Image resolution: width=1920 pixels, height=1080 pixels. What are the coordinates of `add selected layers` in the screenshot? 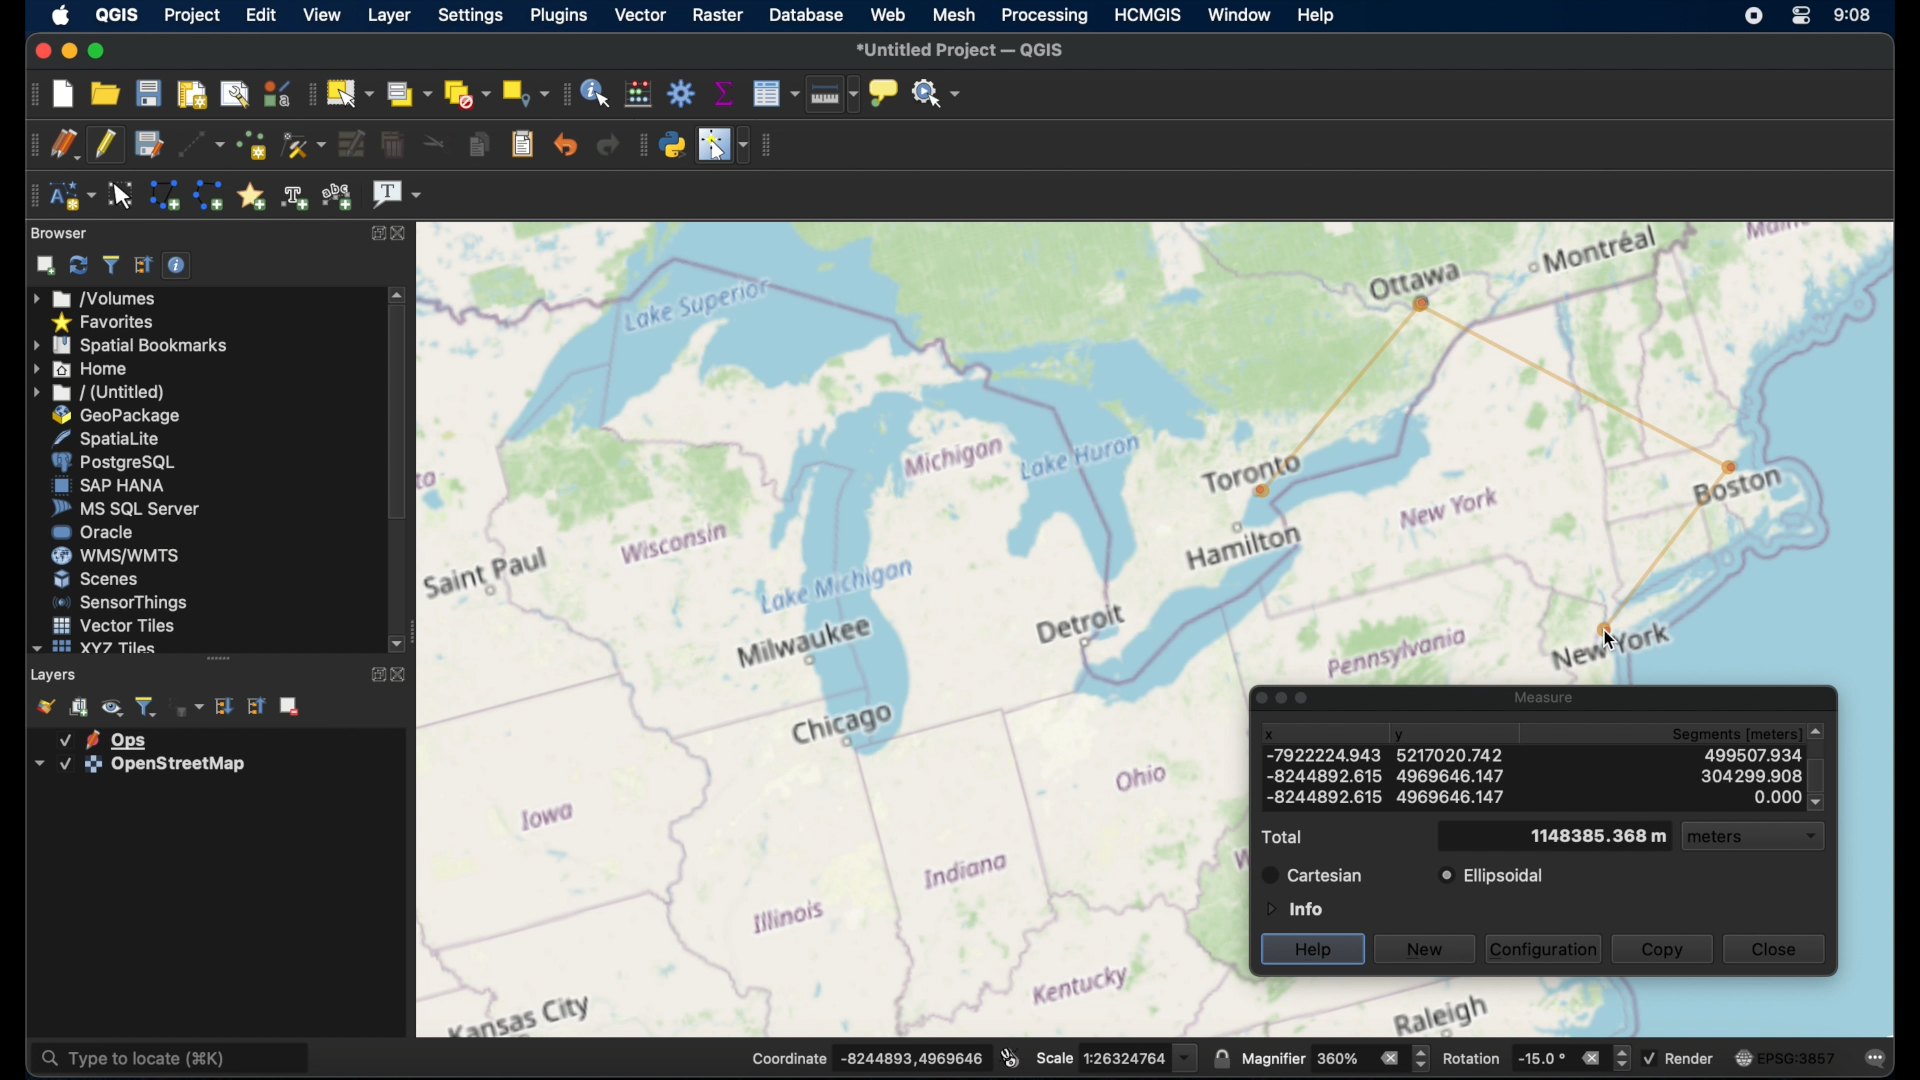 It's located at (41, 265).